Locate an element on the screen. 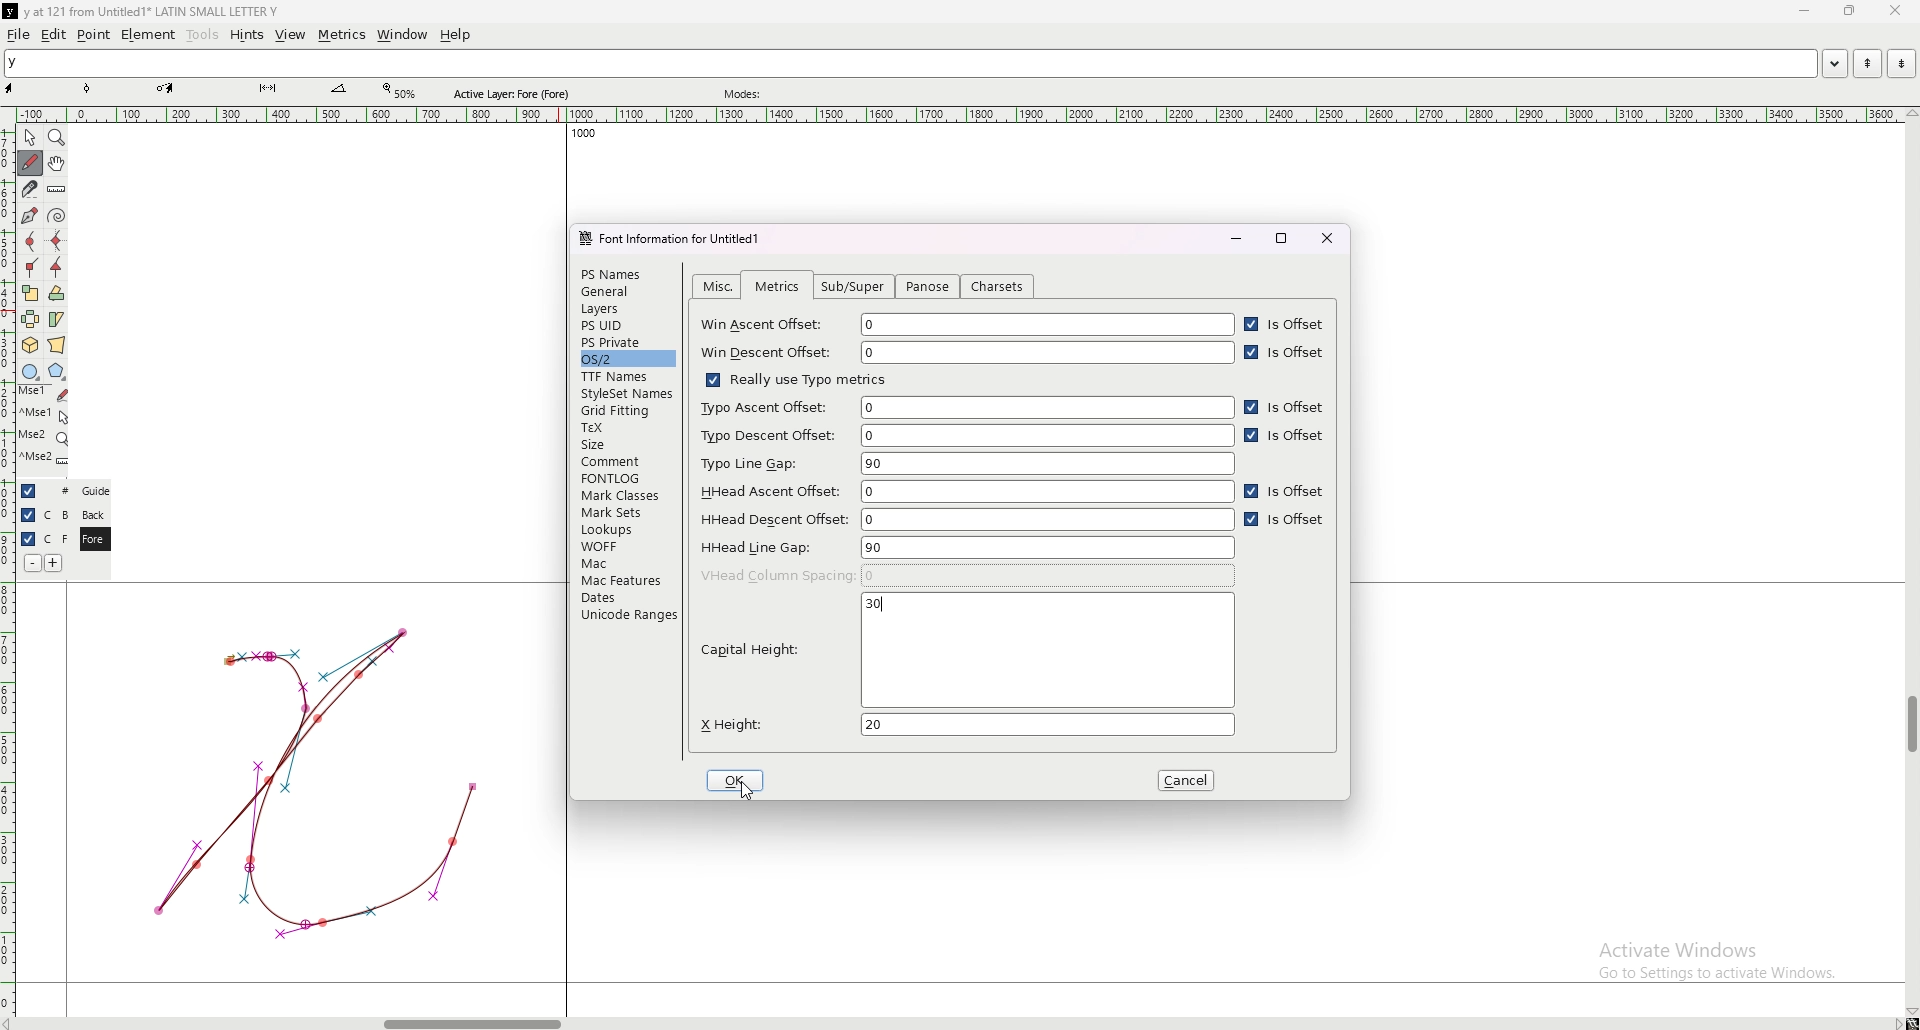 The width and height of the screenshot is (1920, 1030). vhead column spacing 0 is located at coordinates (968, 575).